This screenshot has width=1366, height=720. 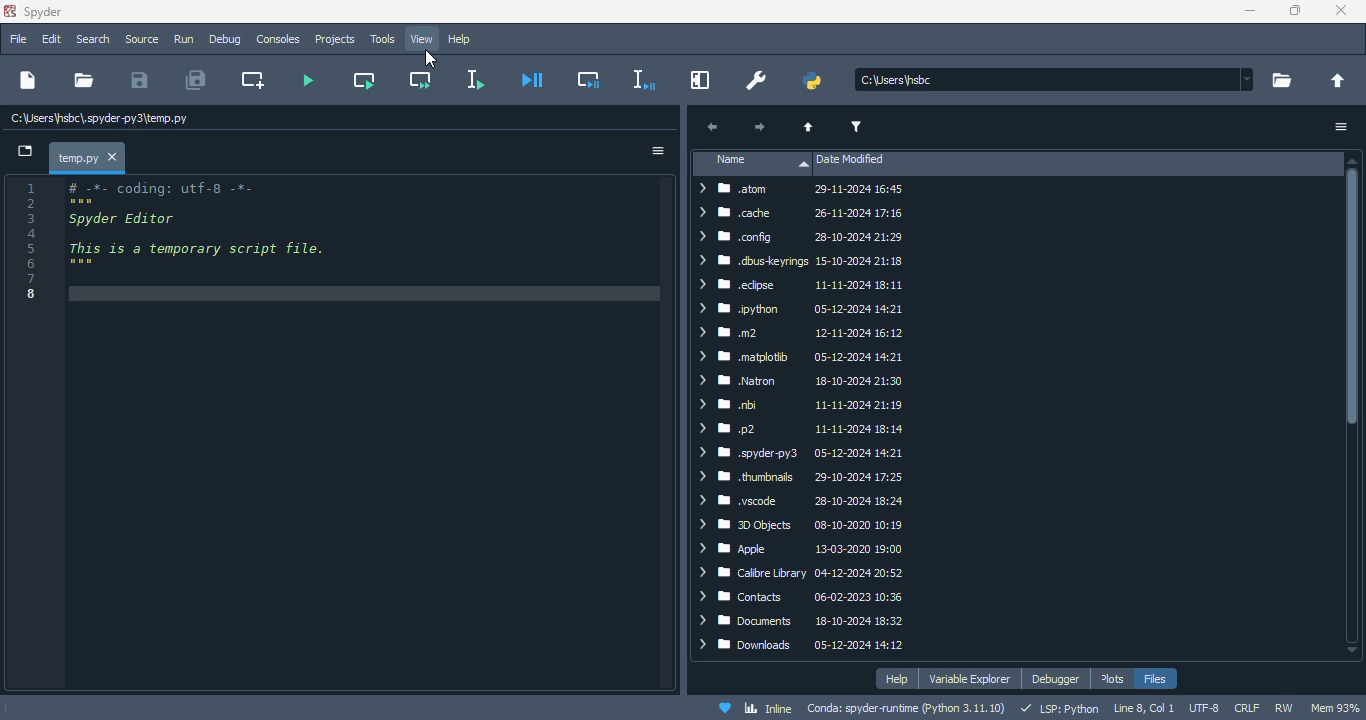 I want to click on maximize current pane, so click(x=700, y=81).